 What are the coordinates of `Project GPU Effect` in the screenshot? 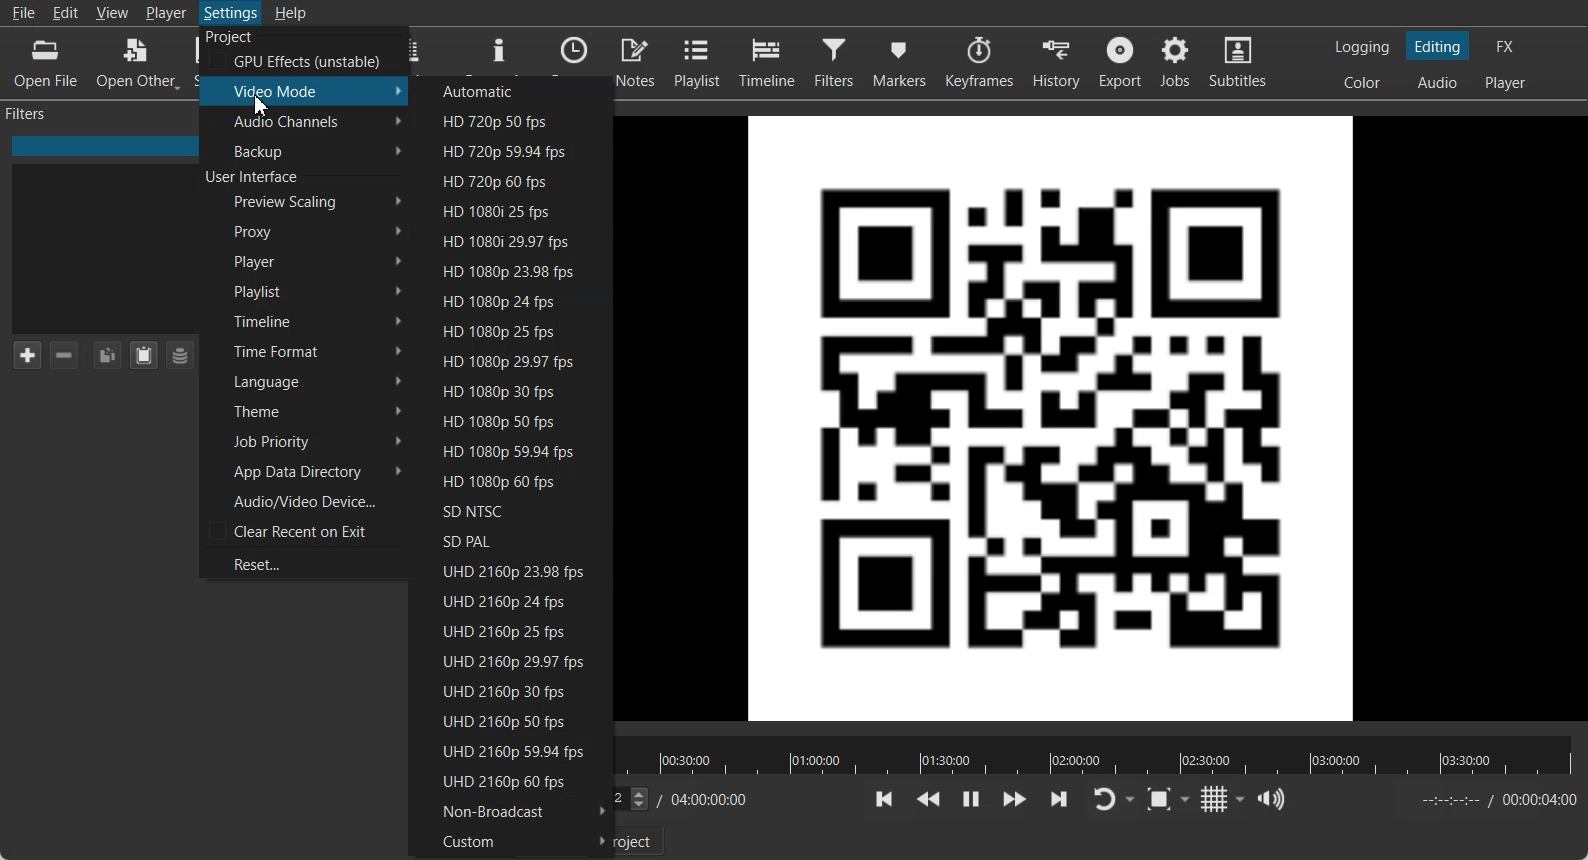 It's located at (301, 50).